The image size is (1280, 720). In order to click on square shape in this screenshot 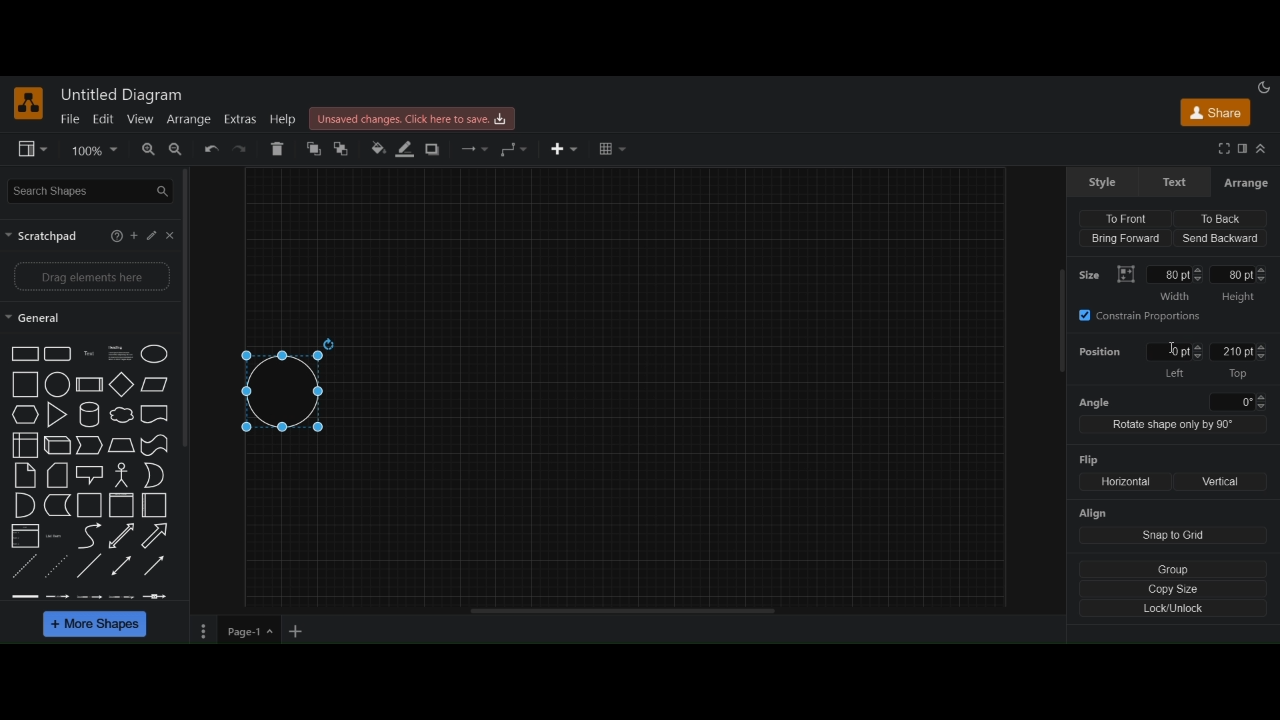, I will do `click(122, 506)`.